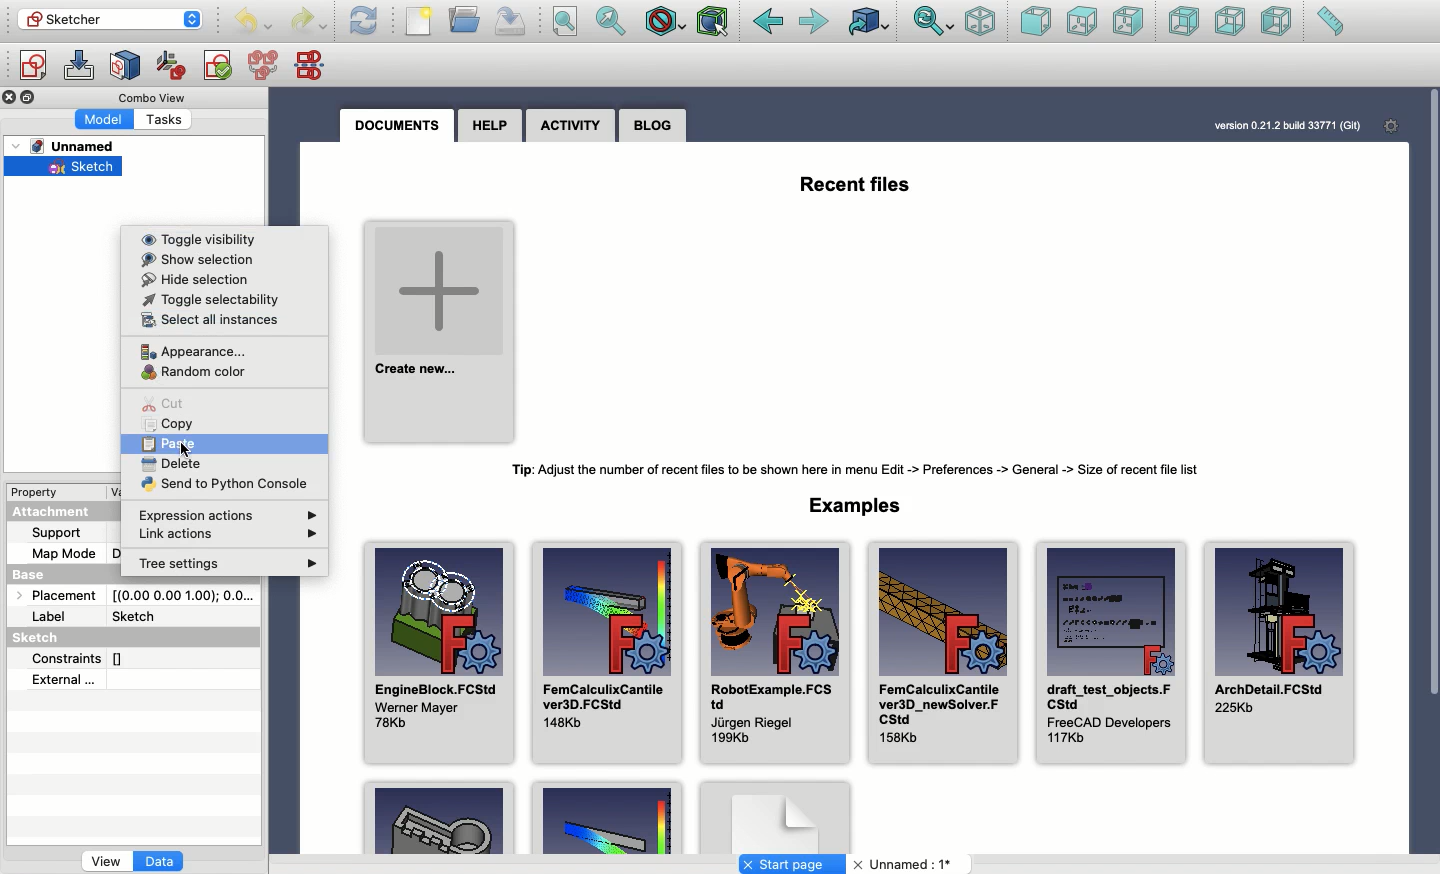 The height and width of the screenshot is (874, 1440). What do you see at coordinates (570, 127) in the screenshot?
I see `Activity ` at bounding box center [570, 127].